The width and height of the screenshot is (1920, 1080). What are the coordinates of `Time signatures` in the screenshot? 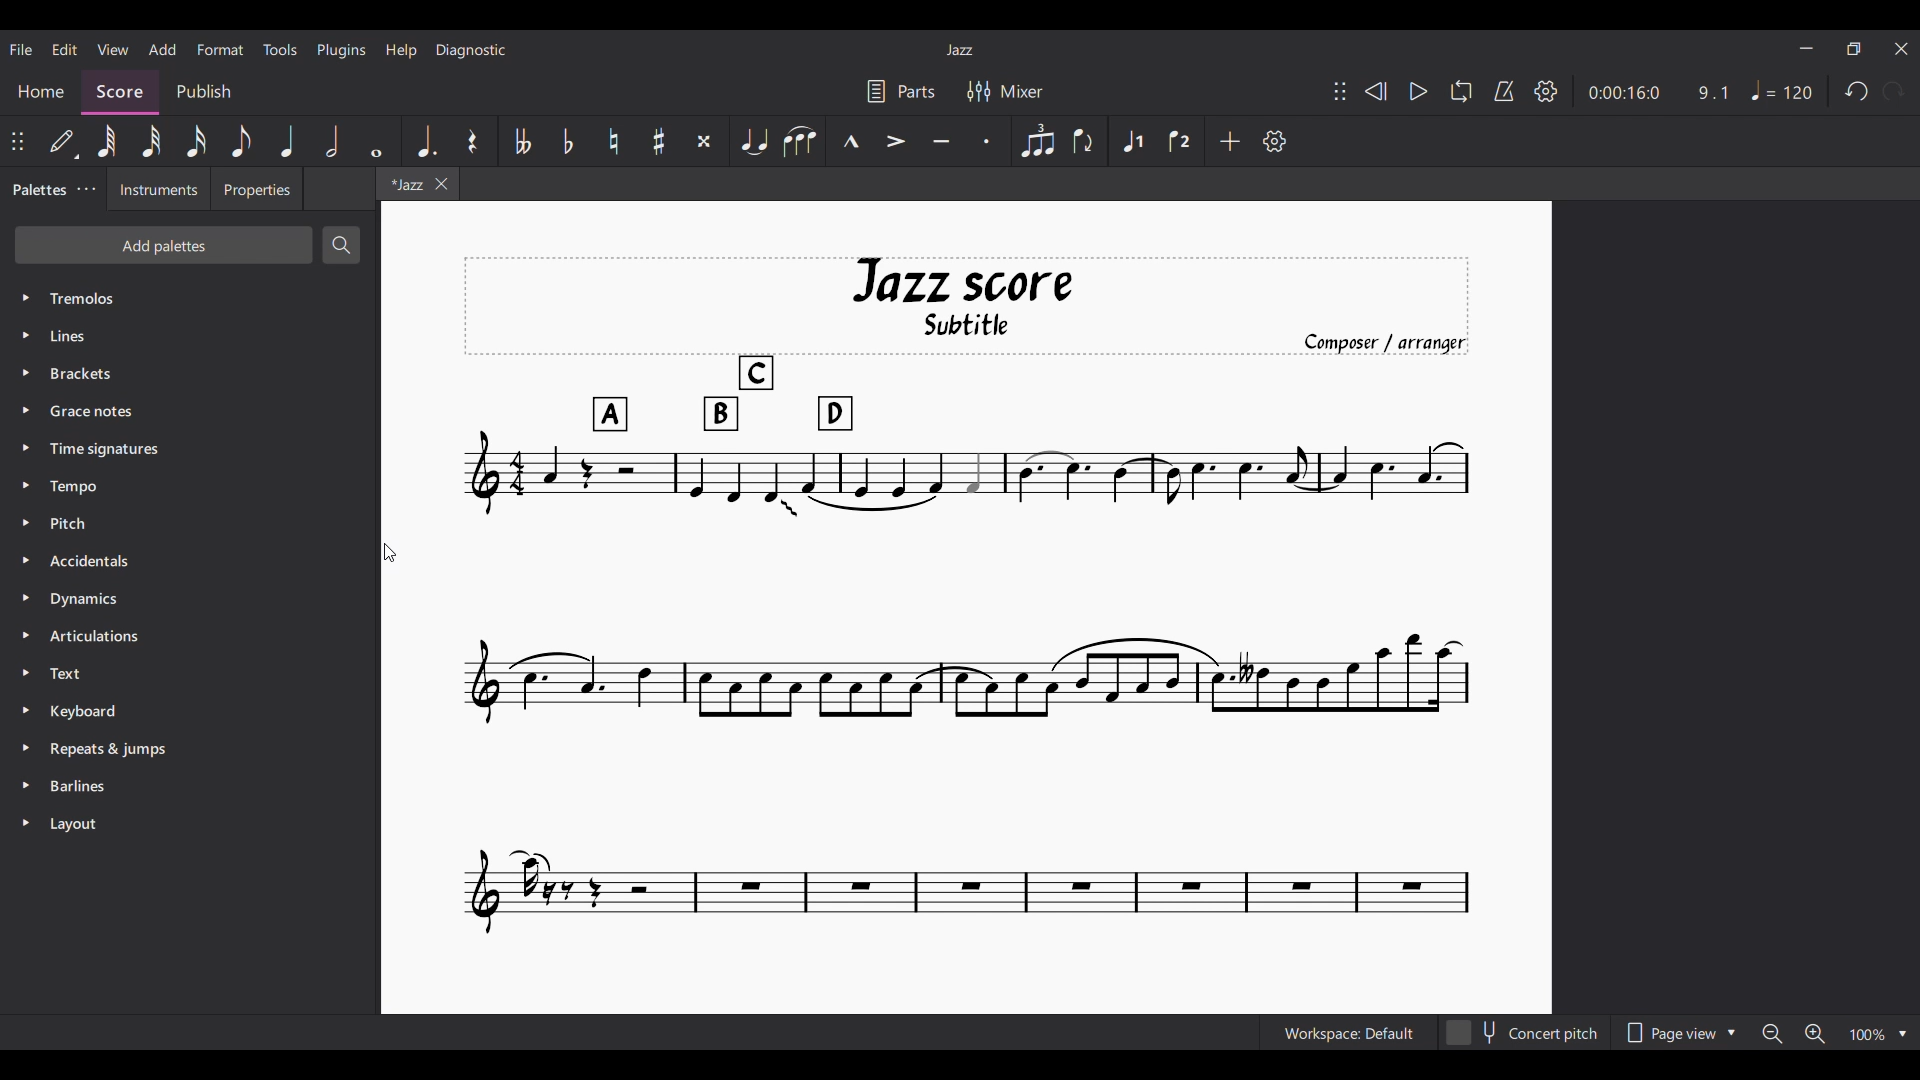 It's located at (190, 448).